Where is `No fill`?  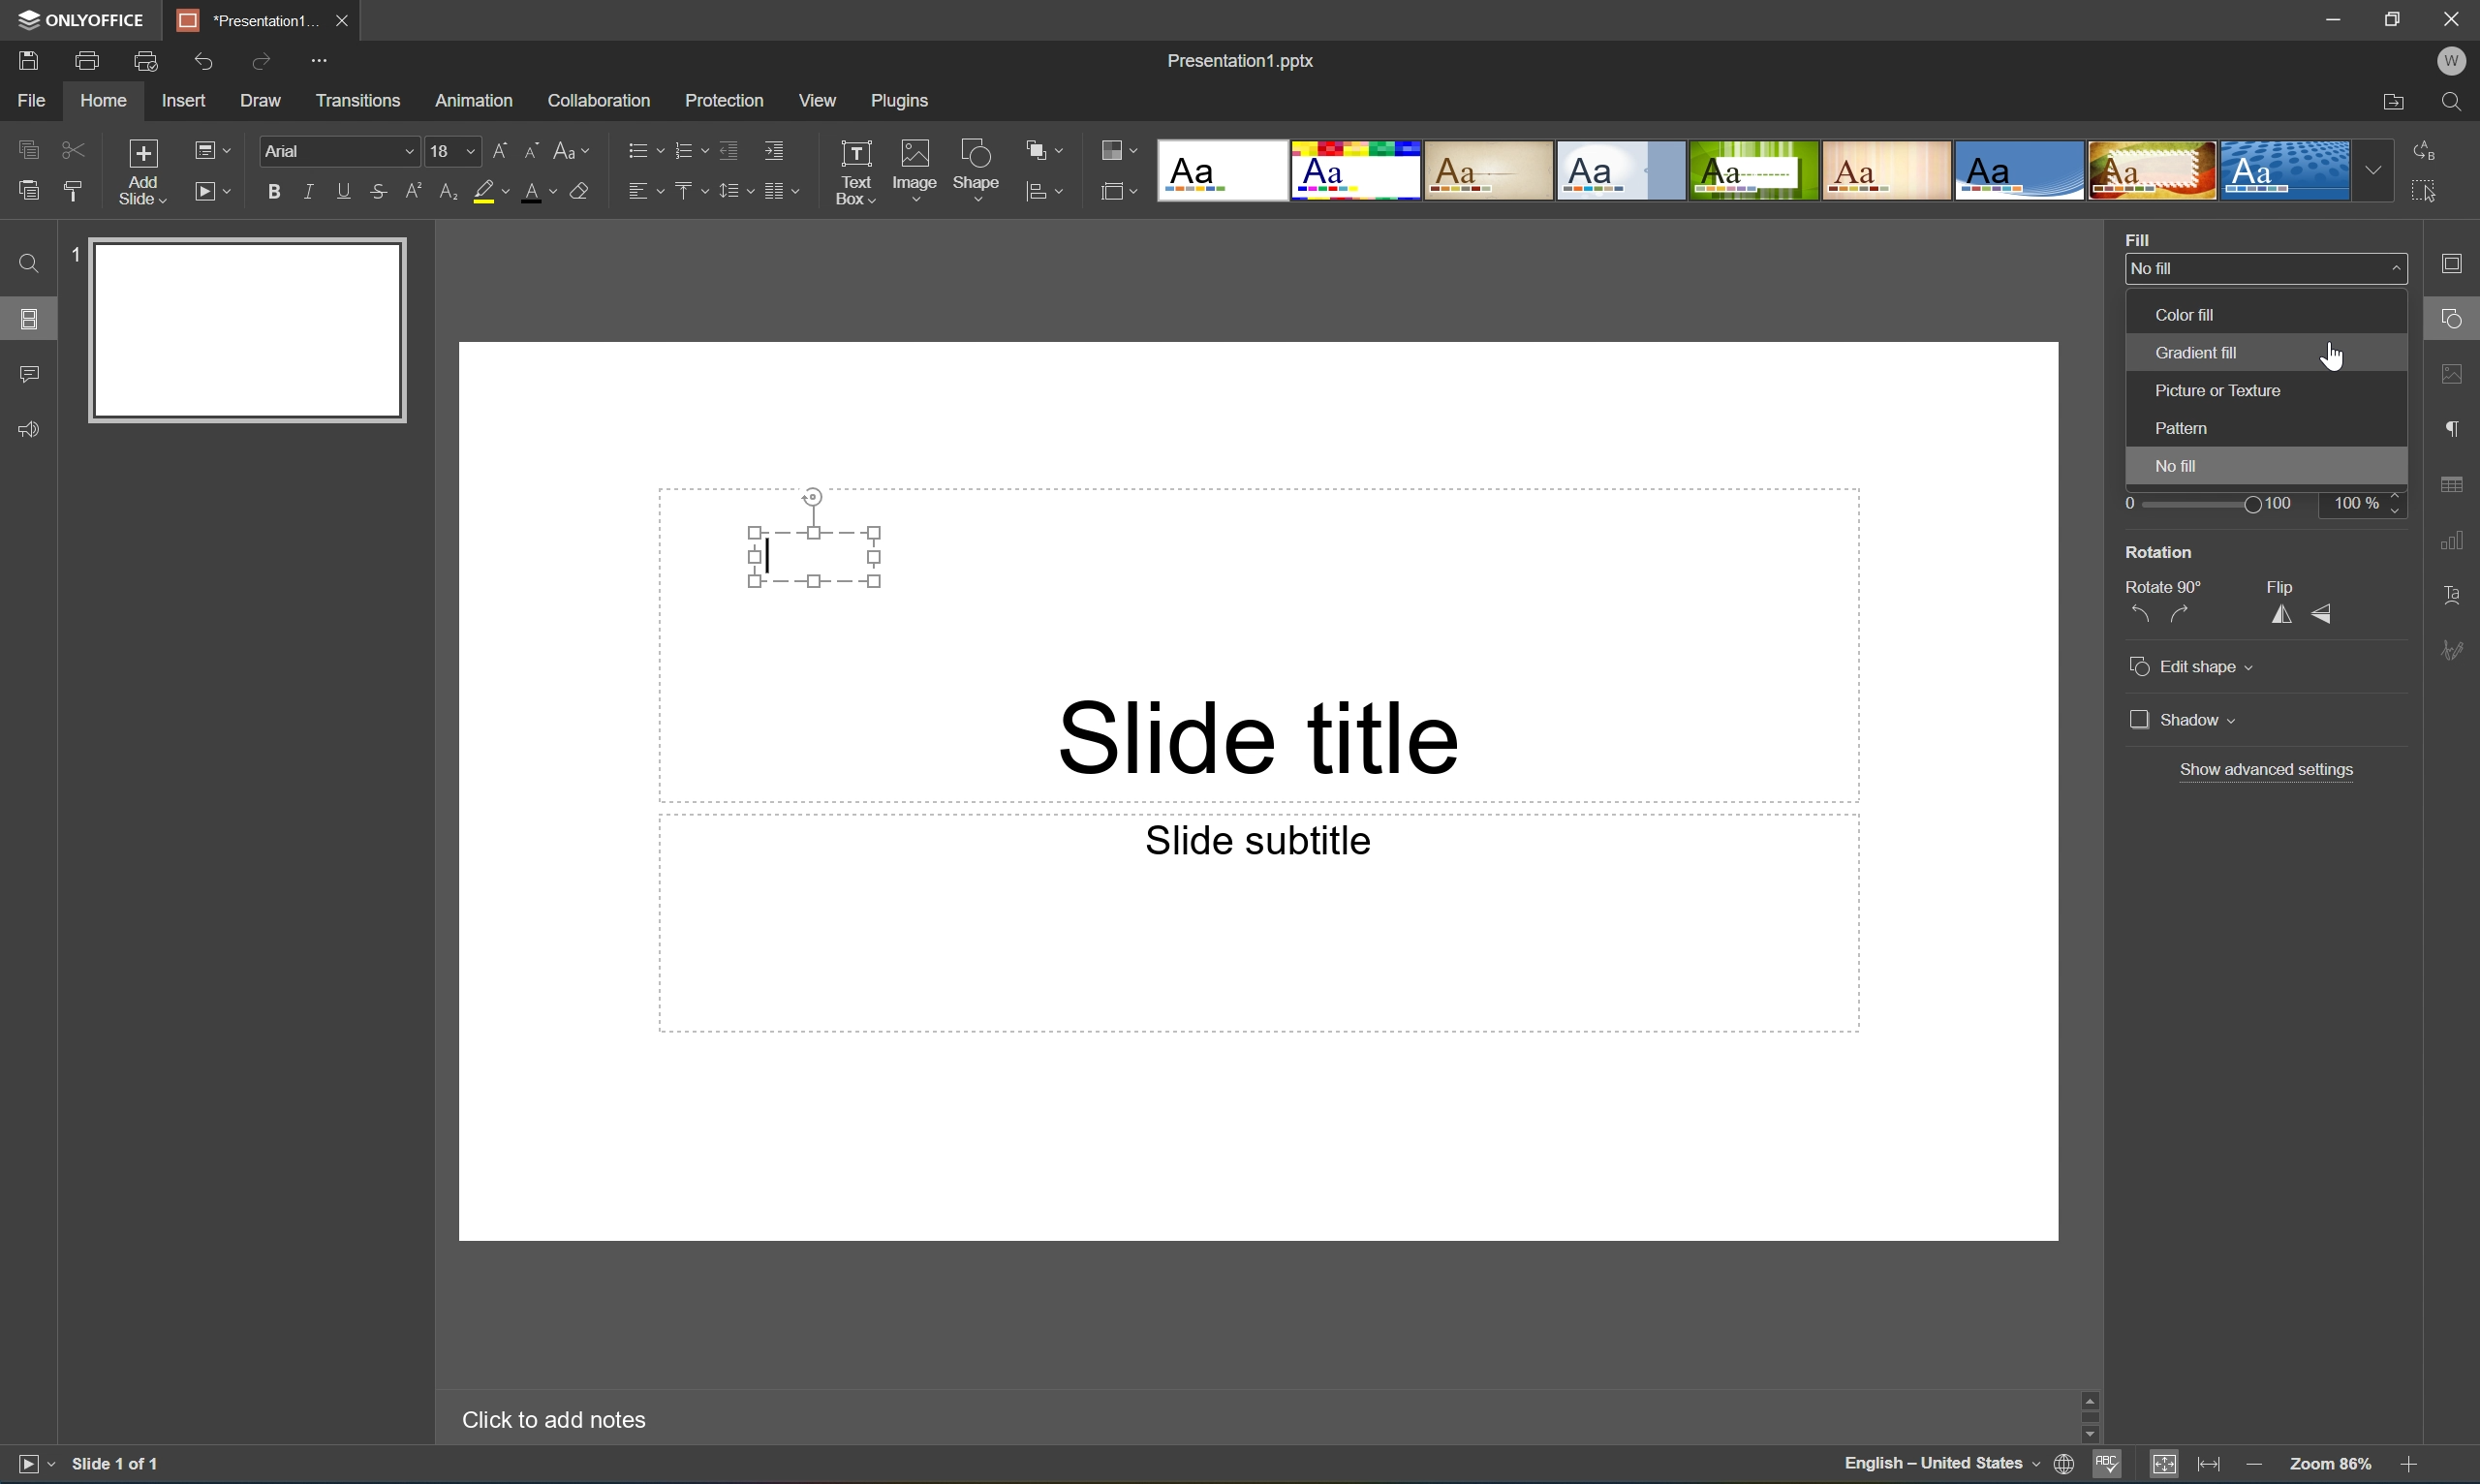
No fill is located at coordinates (2153, 270).